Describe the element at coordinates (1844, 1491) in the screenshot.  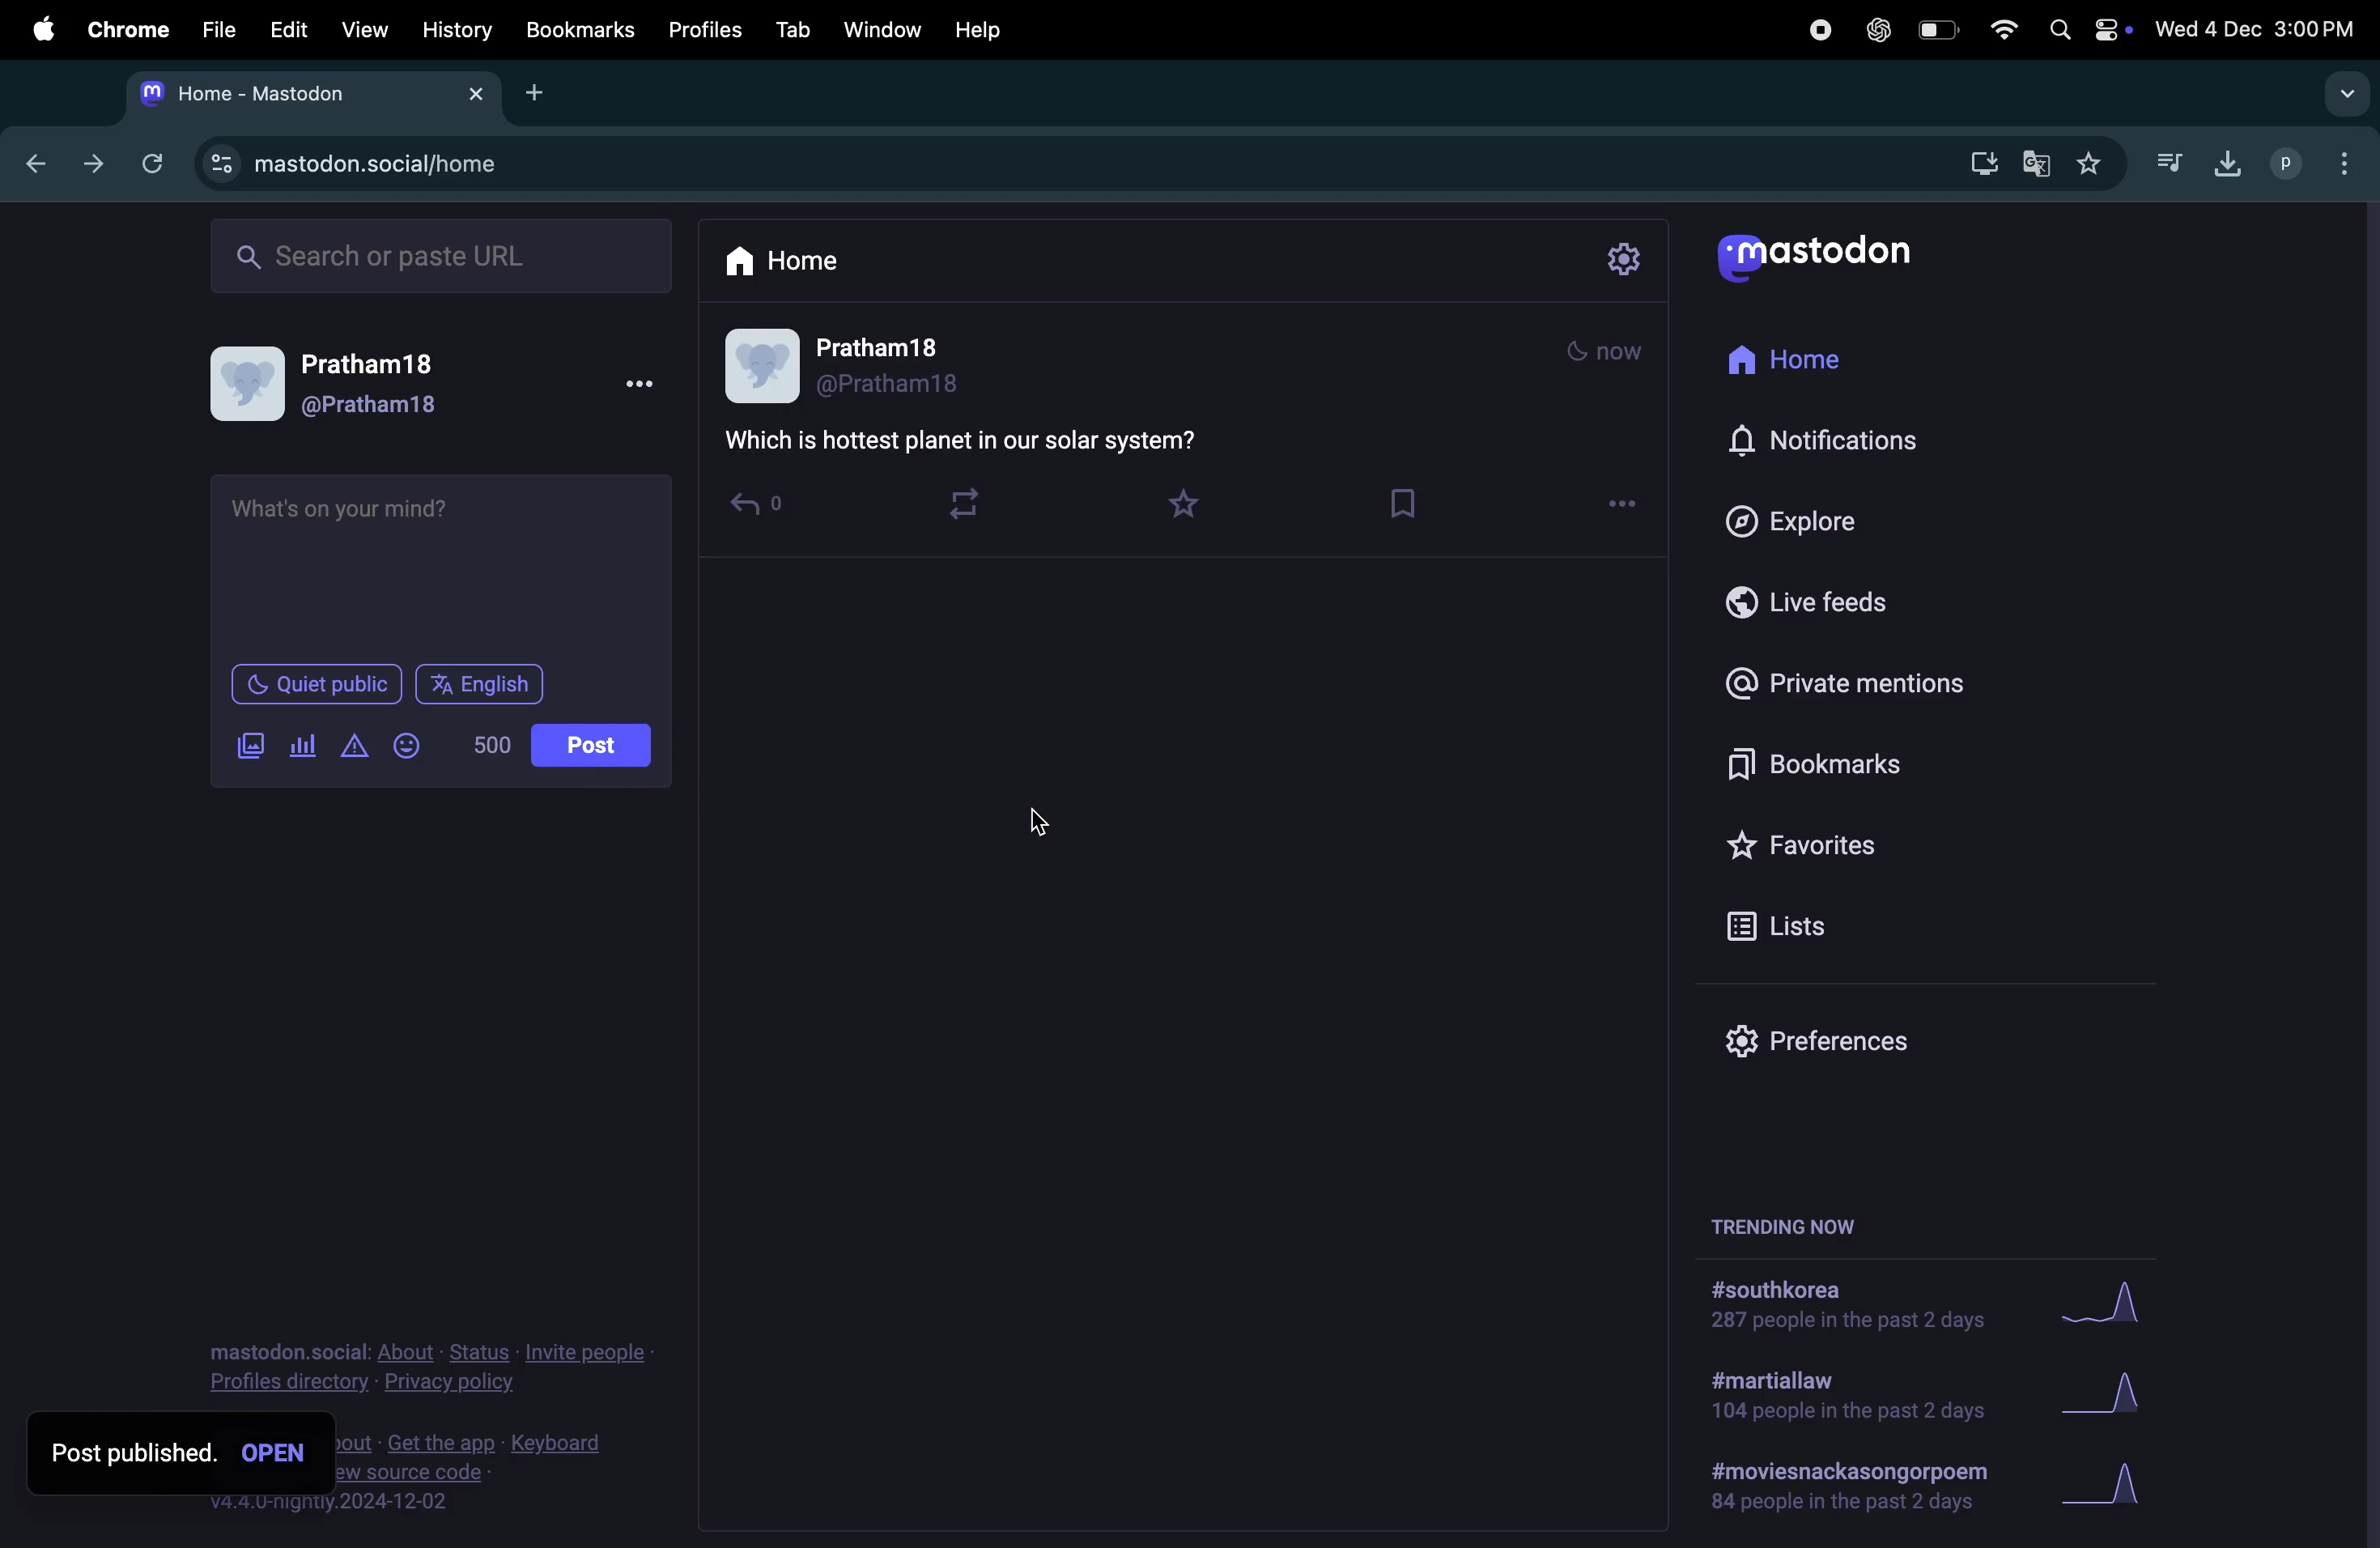
I see `#movies and poem` at that location.